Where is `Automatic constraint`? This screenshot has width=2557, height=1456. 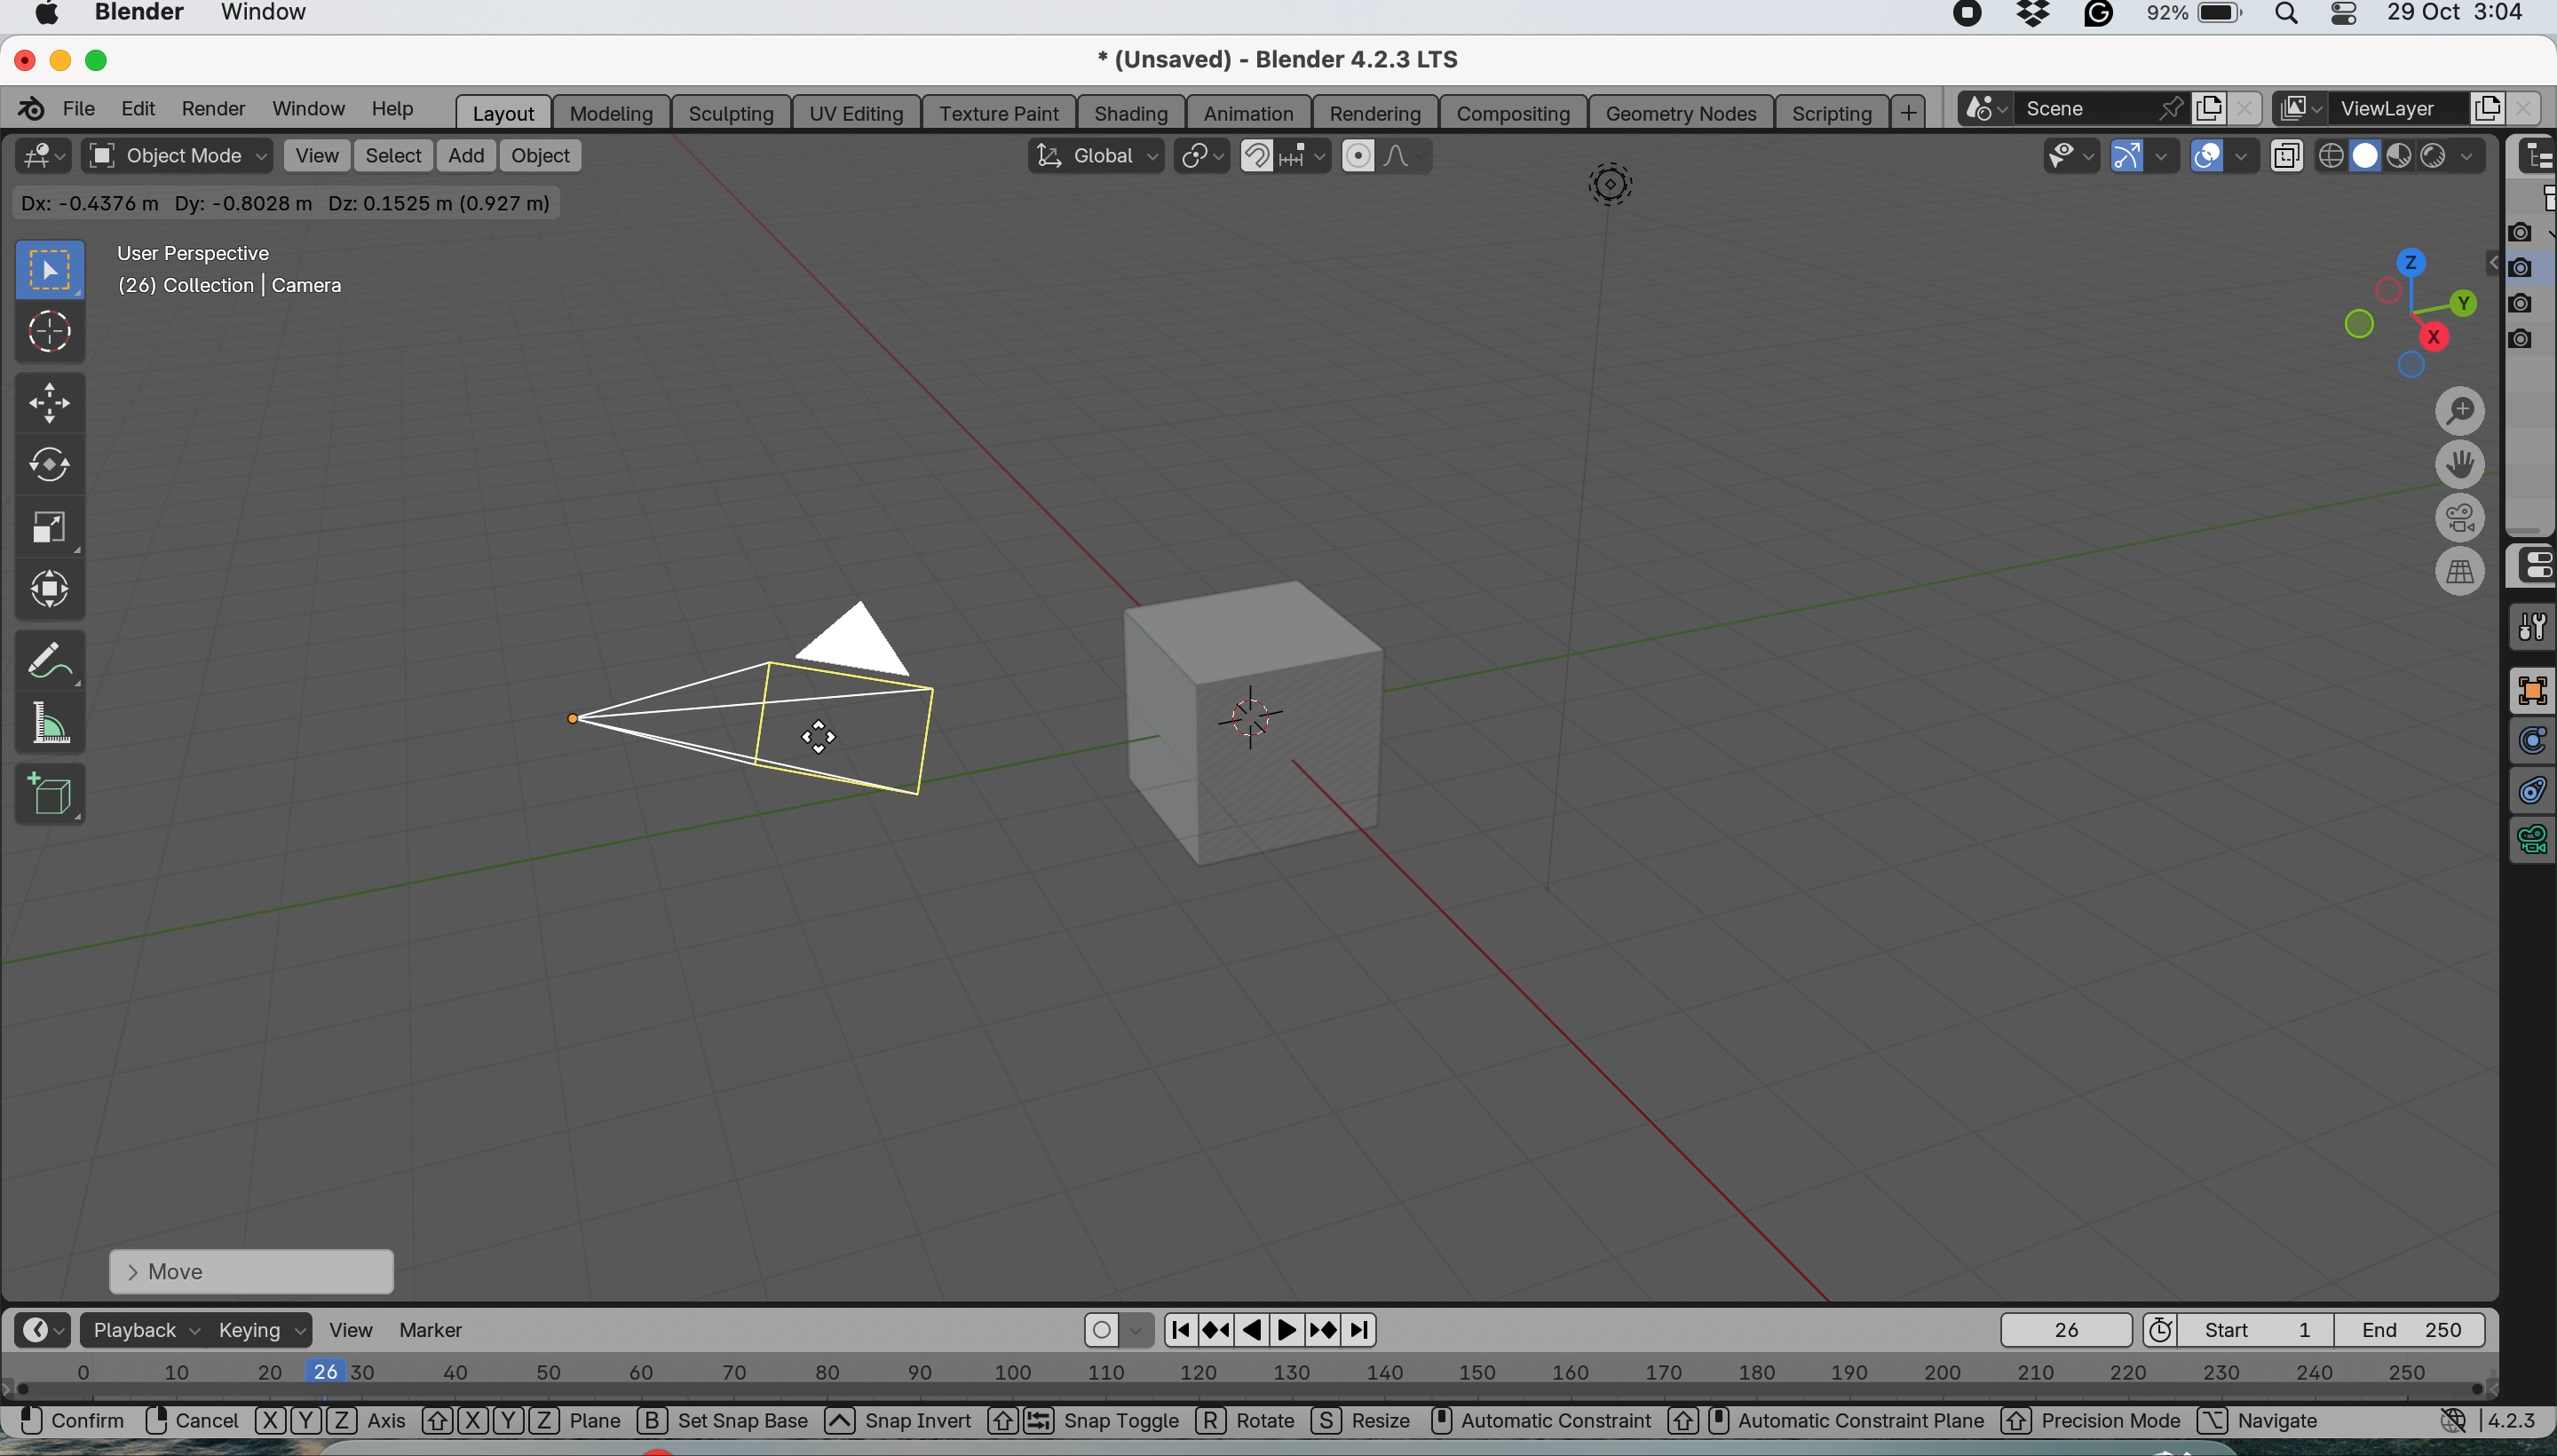 Automatic constraint is located at coordinates (1560, 1421).